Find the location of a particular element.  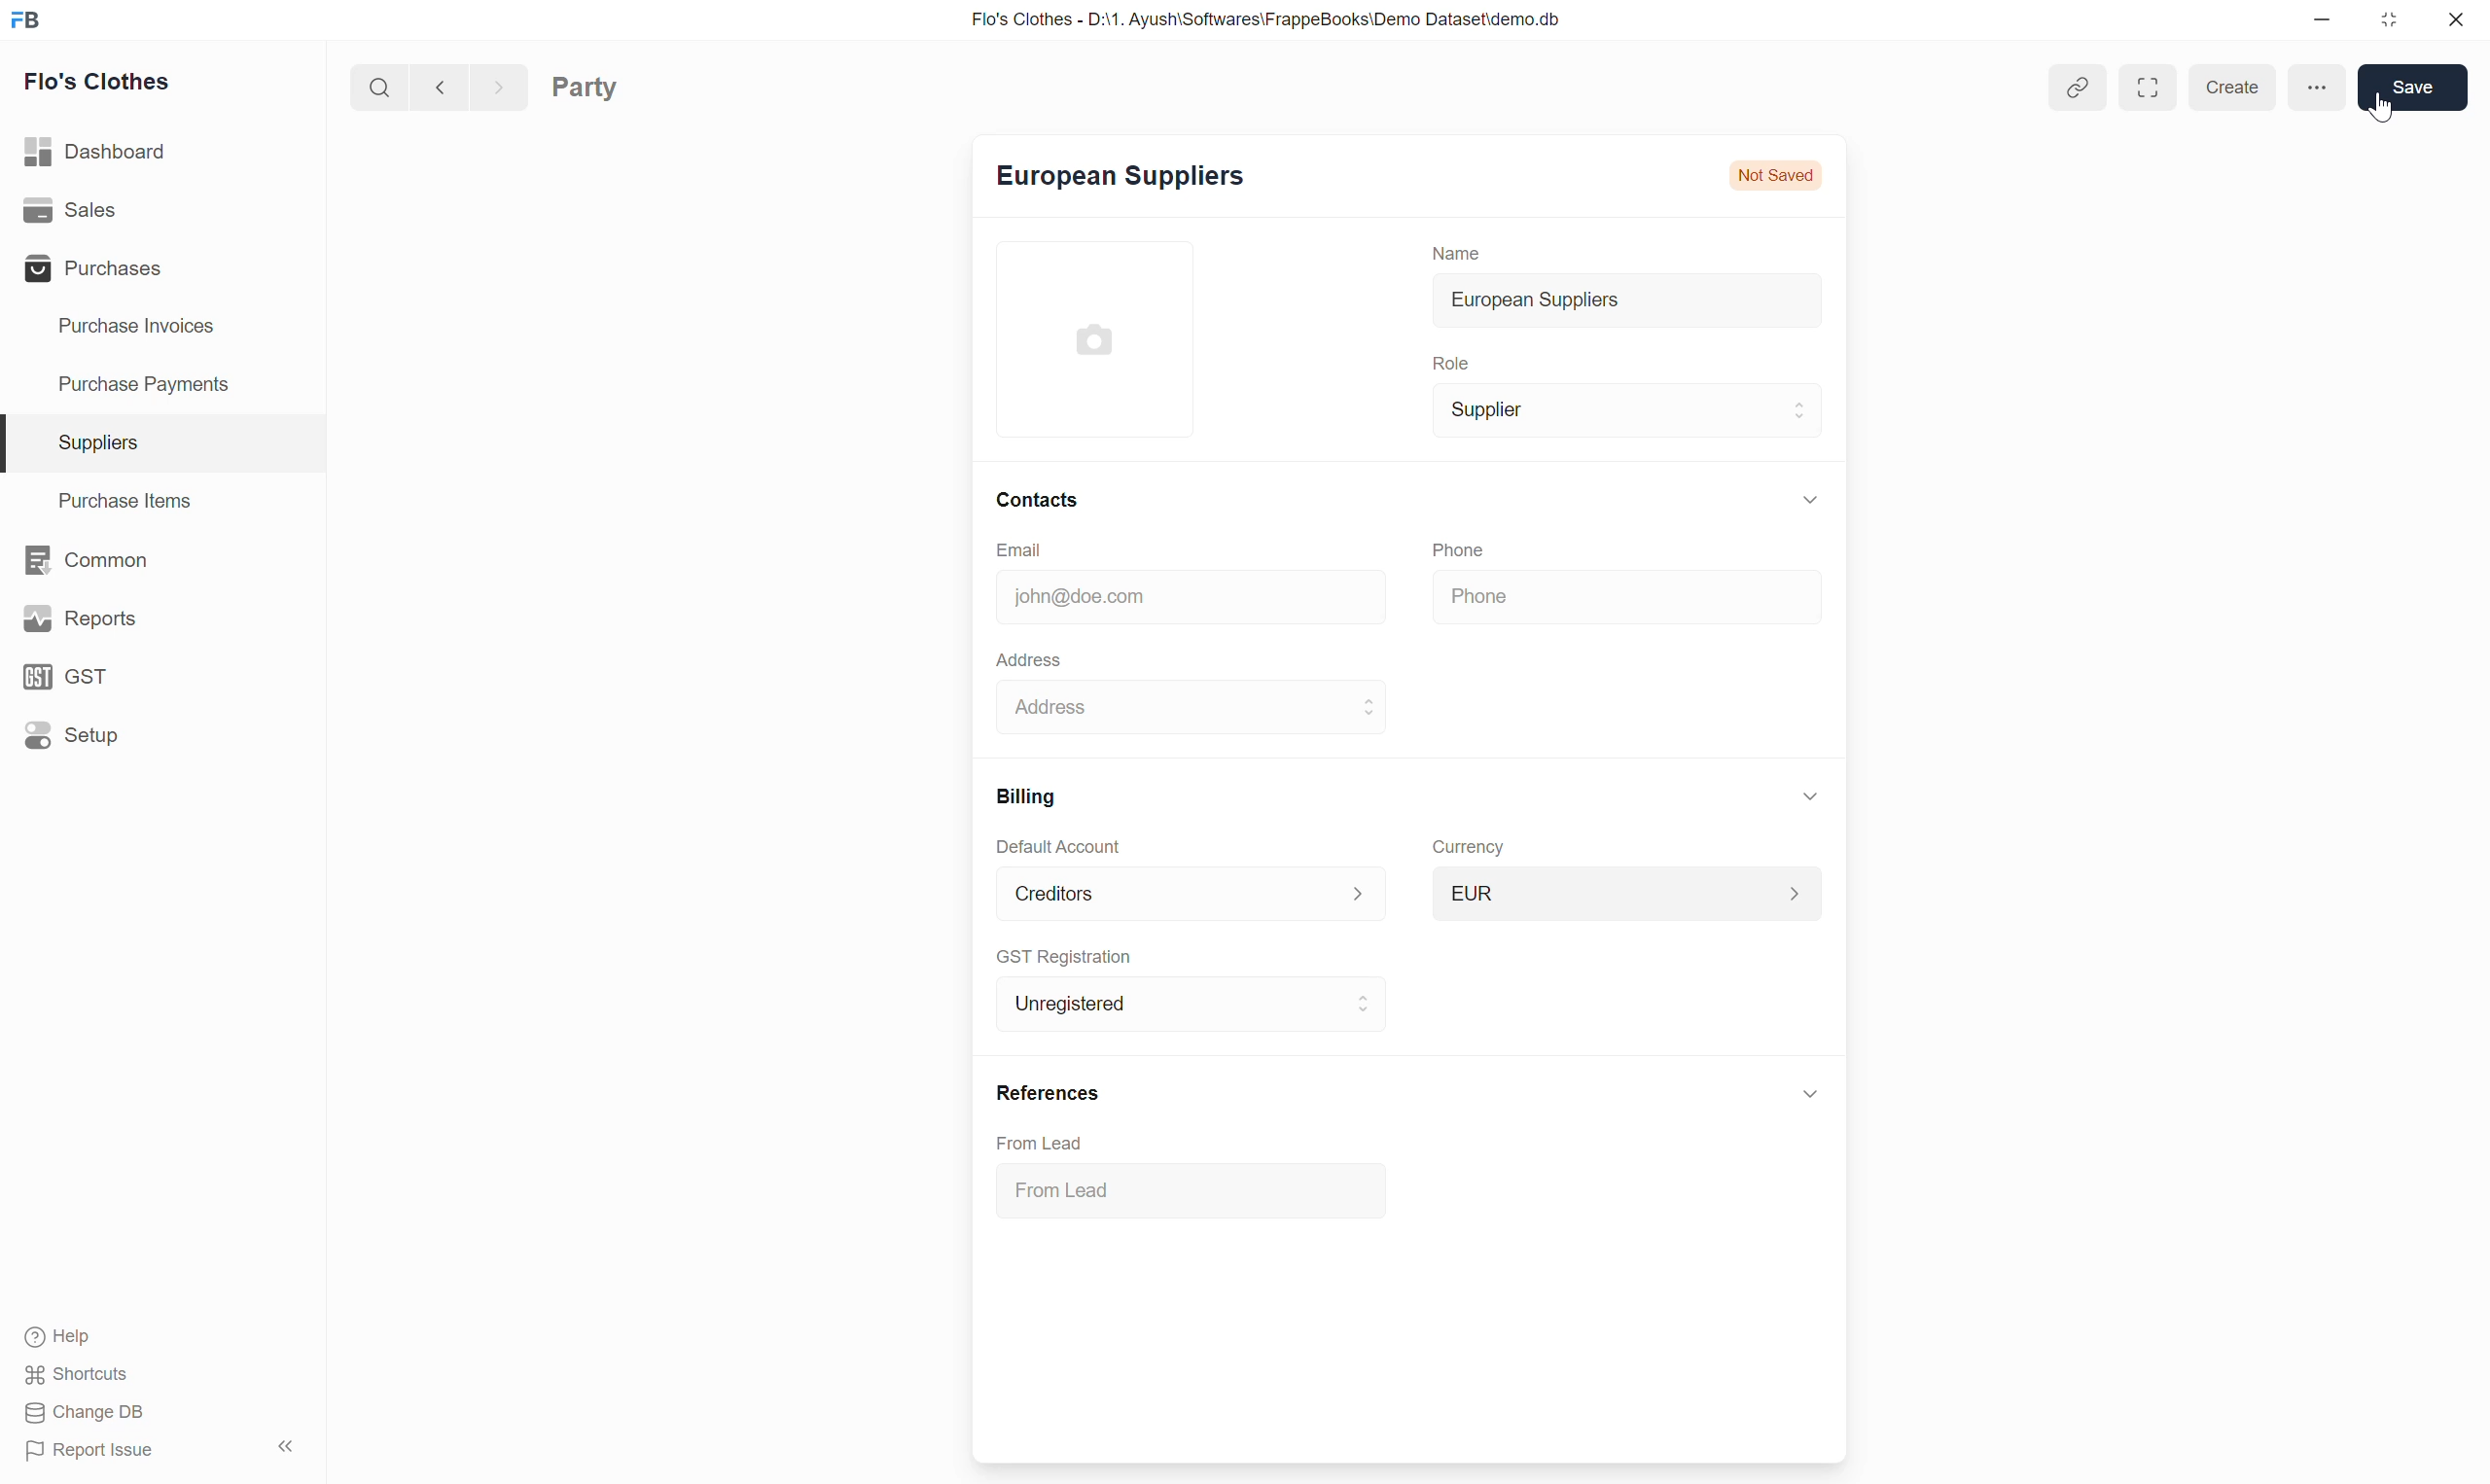

create is located at coordinates (2228, 85).